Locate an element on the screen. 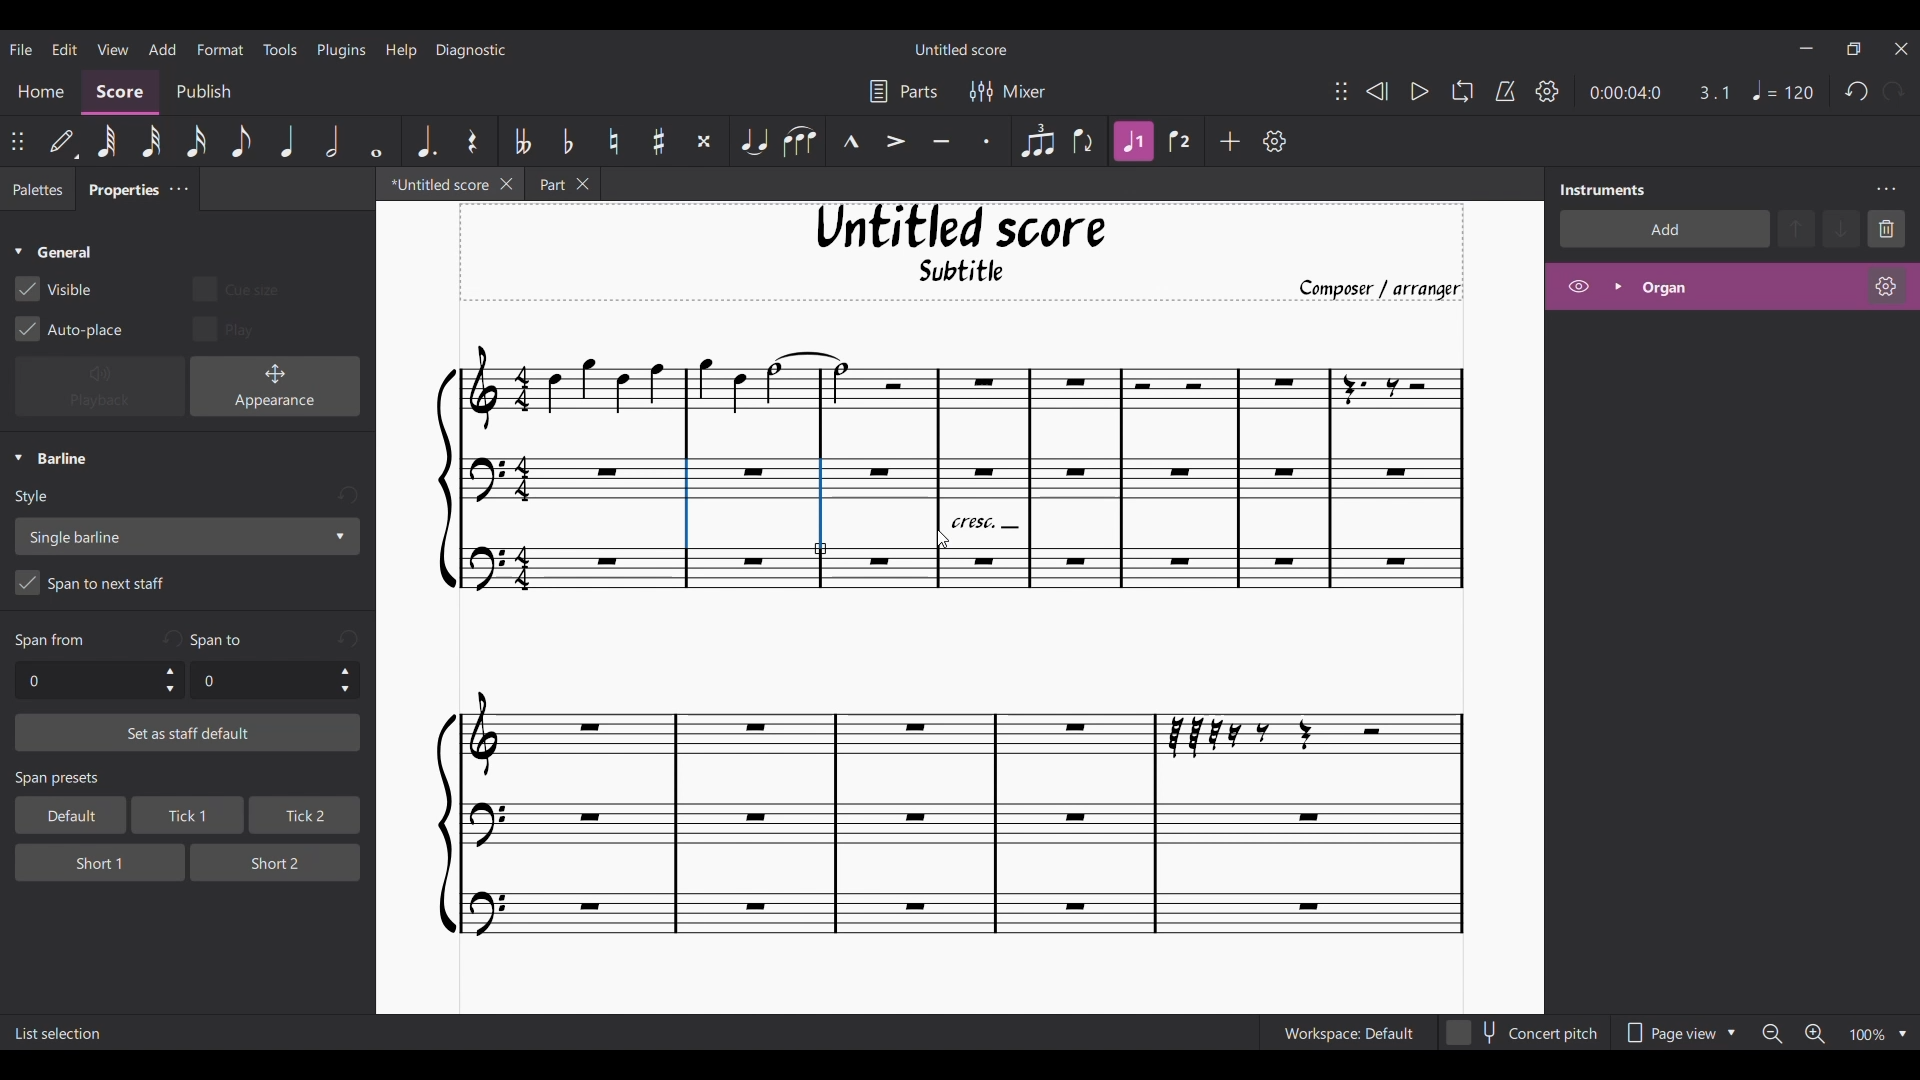 This screenshot has width=1920, height=1080. File menu is located at coordinates (21, 48).